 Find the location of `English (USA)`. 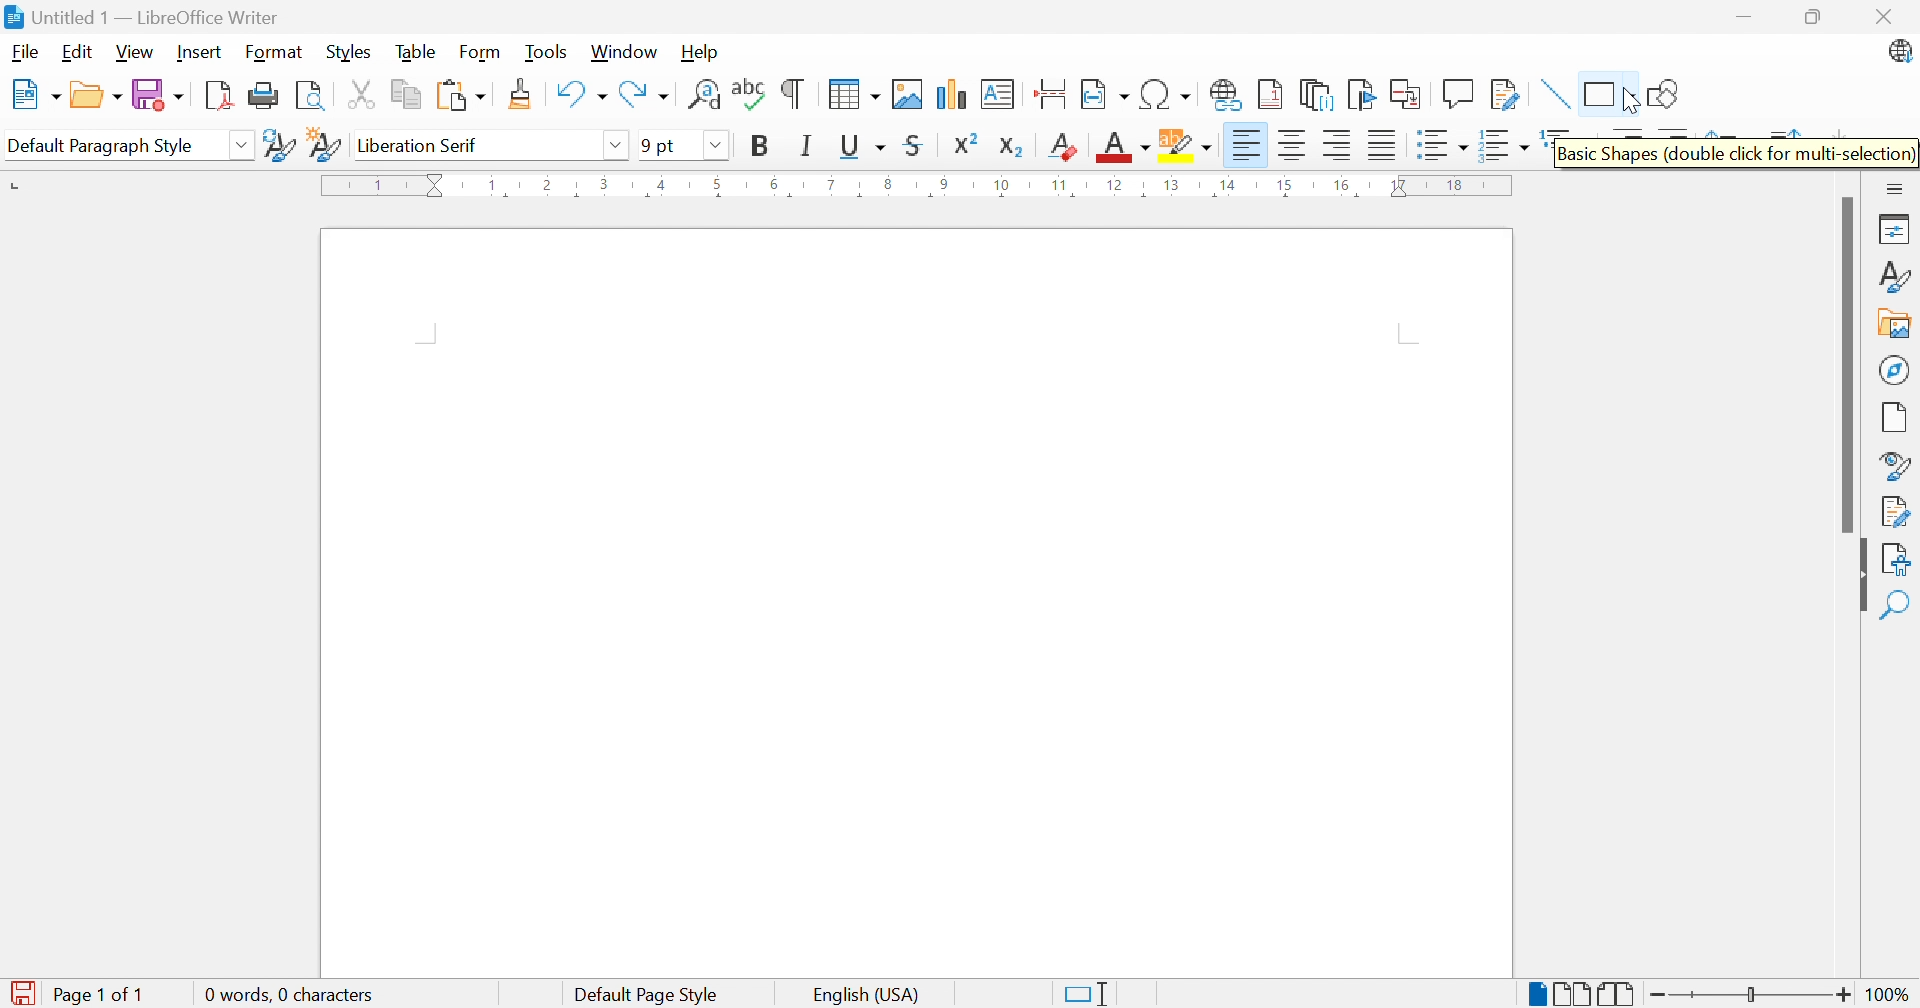

English (USA) is located at coordinates (867, 994).